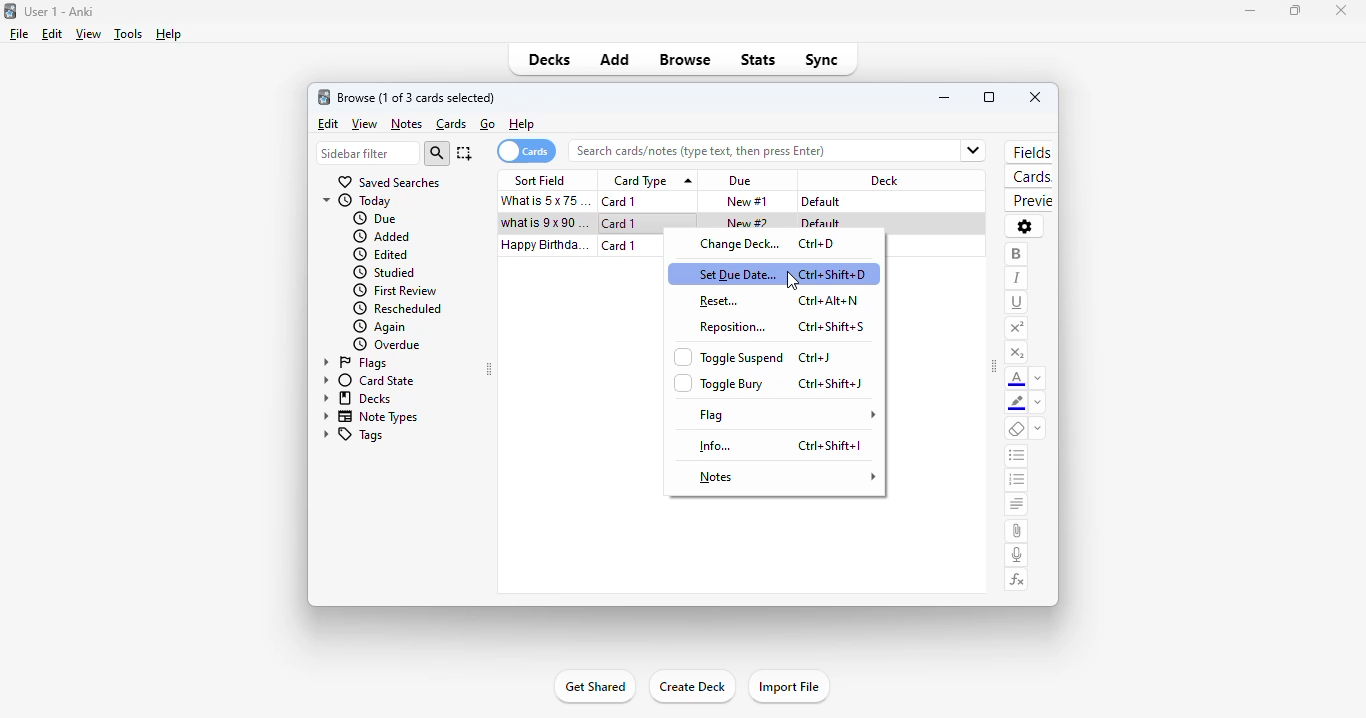  Describe the element at coordinates (994, 366) in the screenshot. I see `toggle sidebar` at that location.